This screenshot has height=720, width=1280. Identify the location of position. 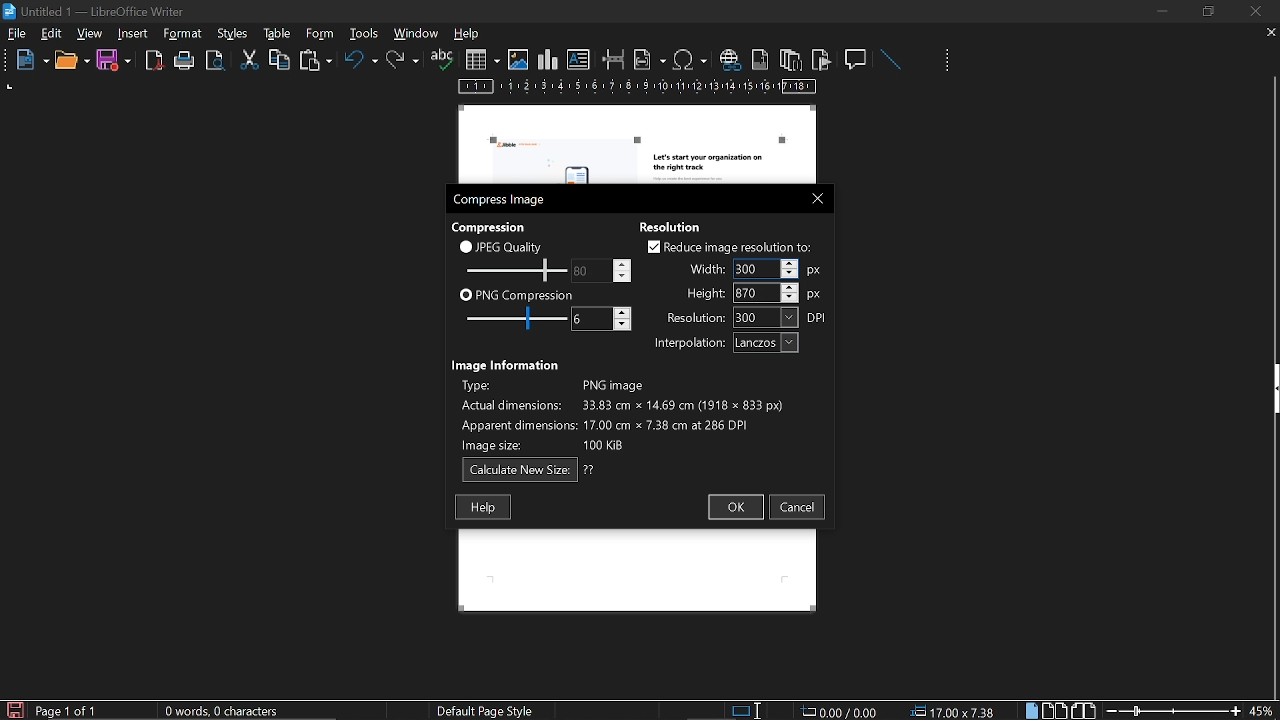
(956, 711).